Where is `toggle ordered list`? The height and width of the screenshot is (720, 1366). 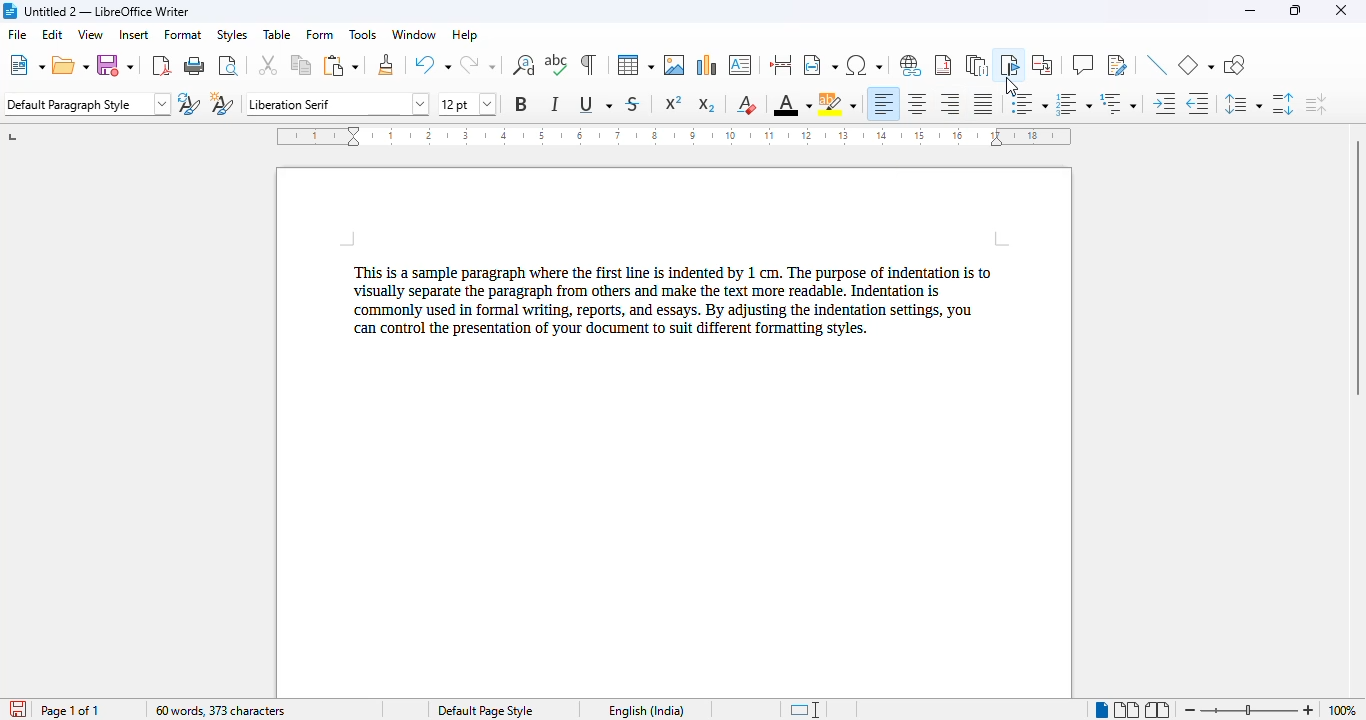
toggle ordered list is located at coordinates (1073, 104).